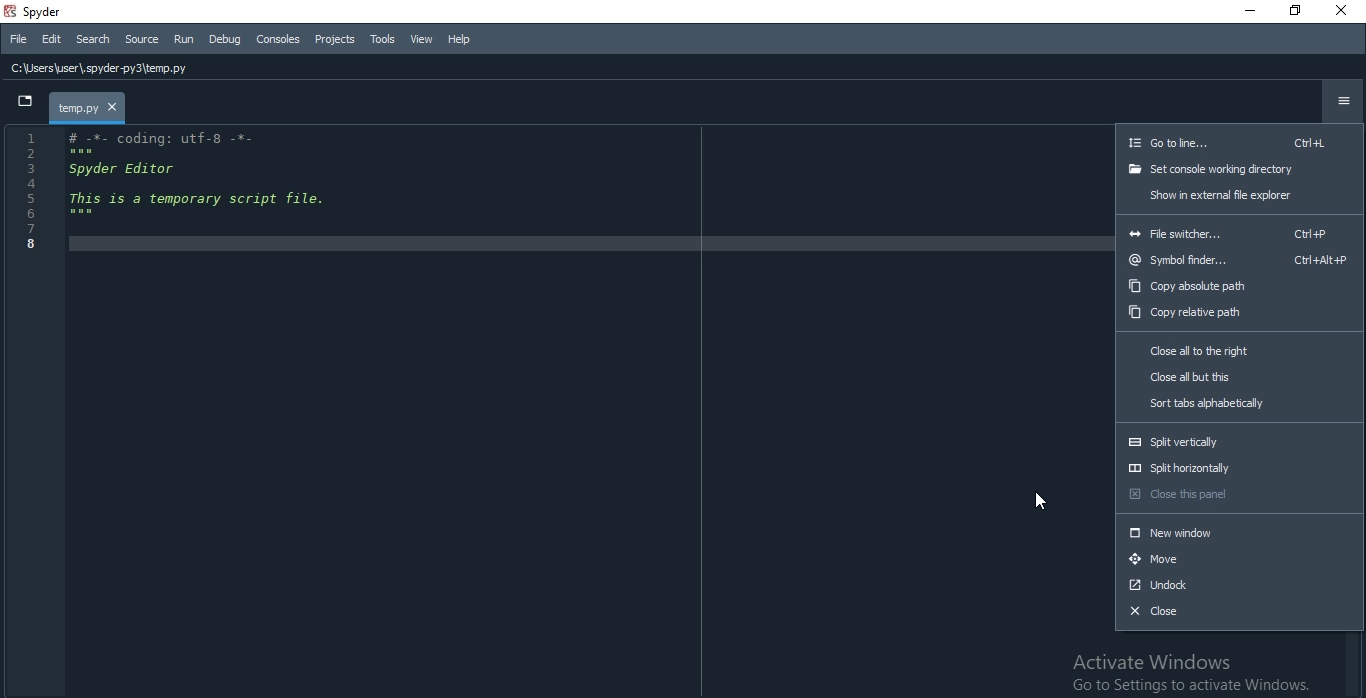 Image resolution: width=1366 pixels, height=698 pixels. What do you see at coordinates (304, 66) in the screenshot?
I see `history` at bounding box center [304, 66].